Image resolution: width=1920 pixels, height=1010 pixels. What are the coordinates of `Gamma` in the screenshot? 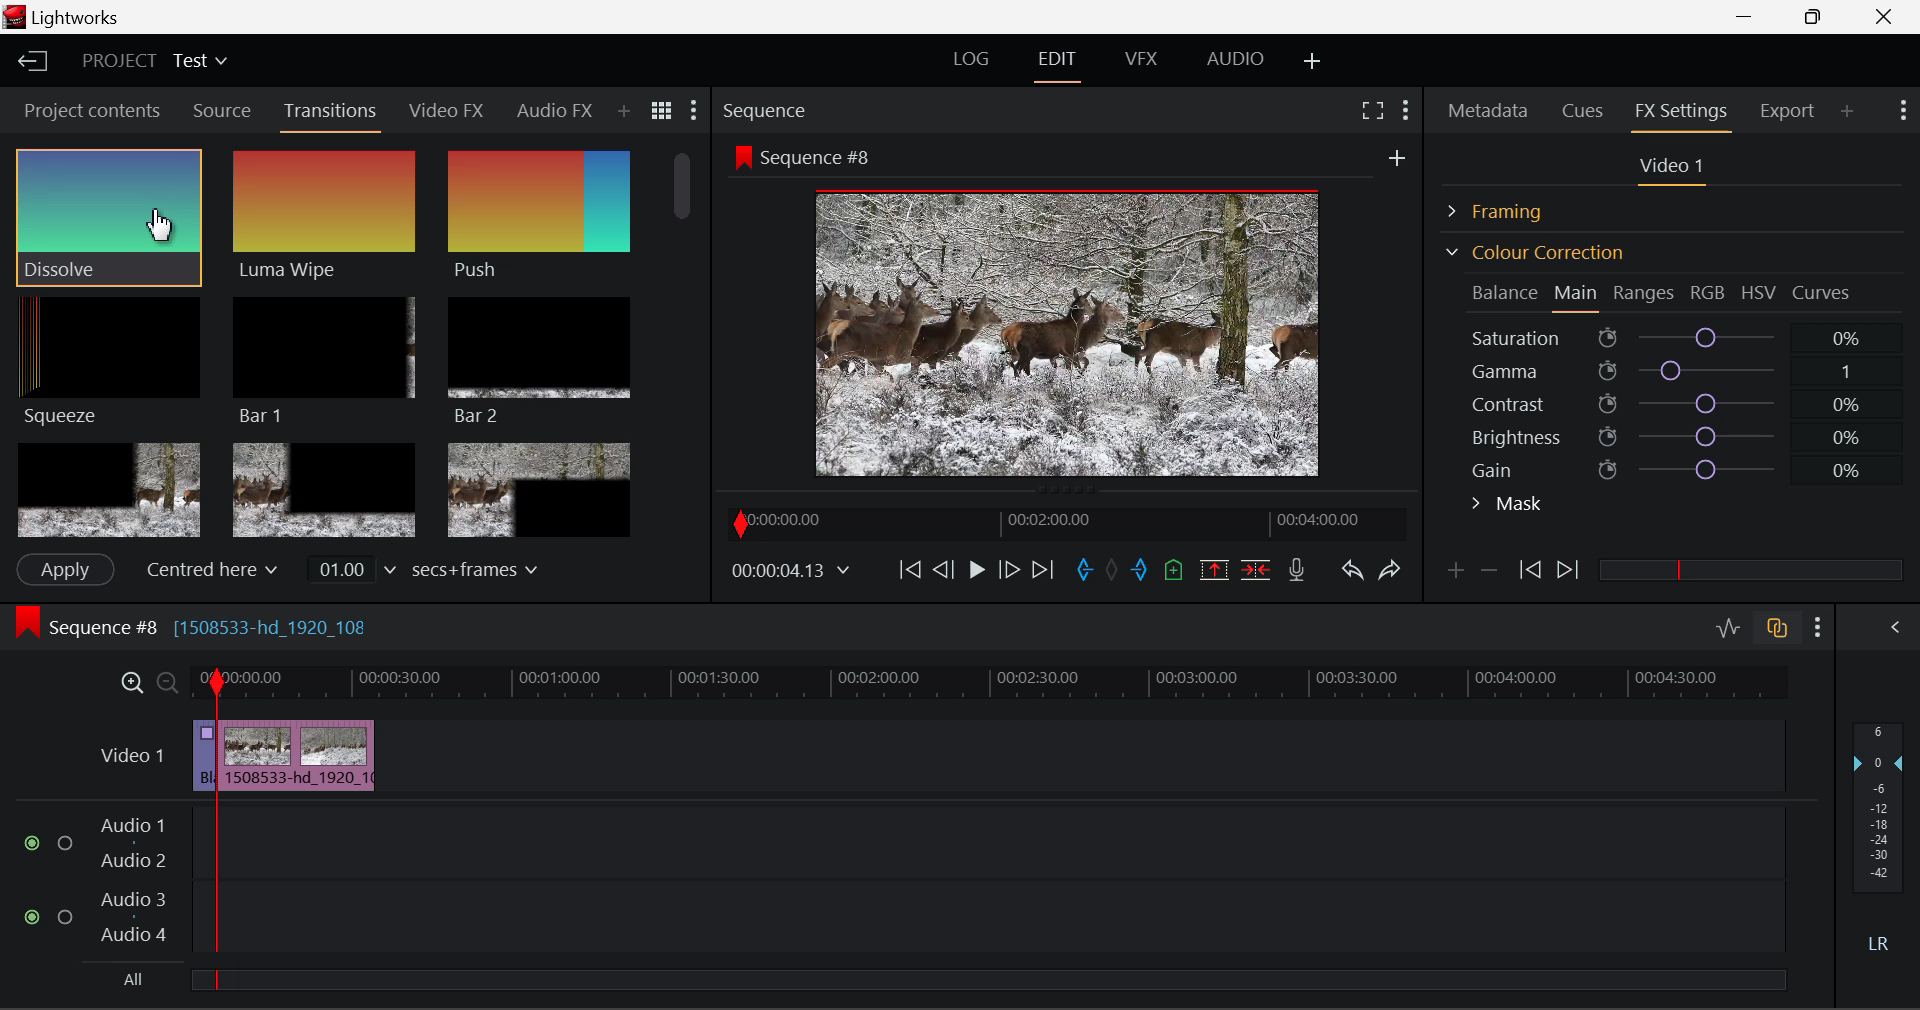 It's located at (1676, 371).